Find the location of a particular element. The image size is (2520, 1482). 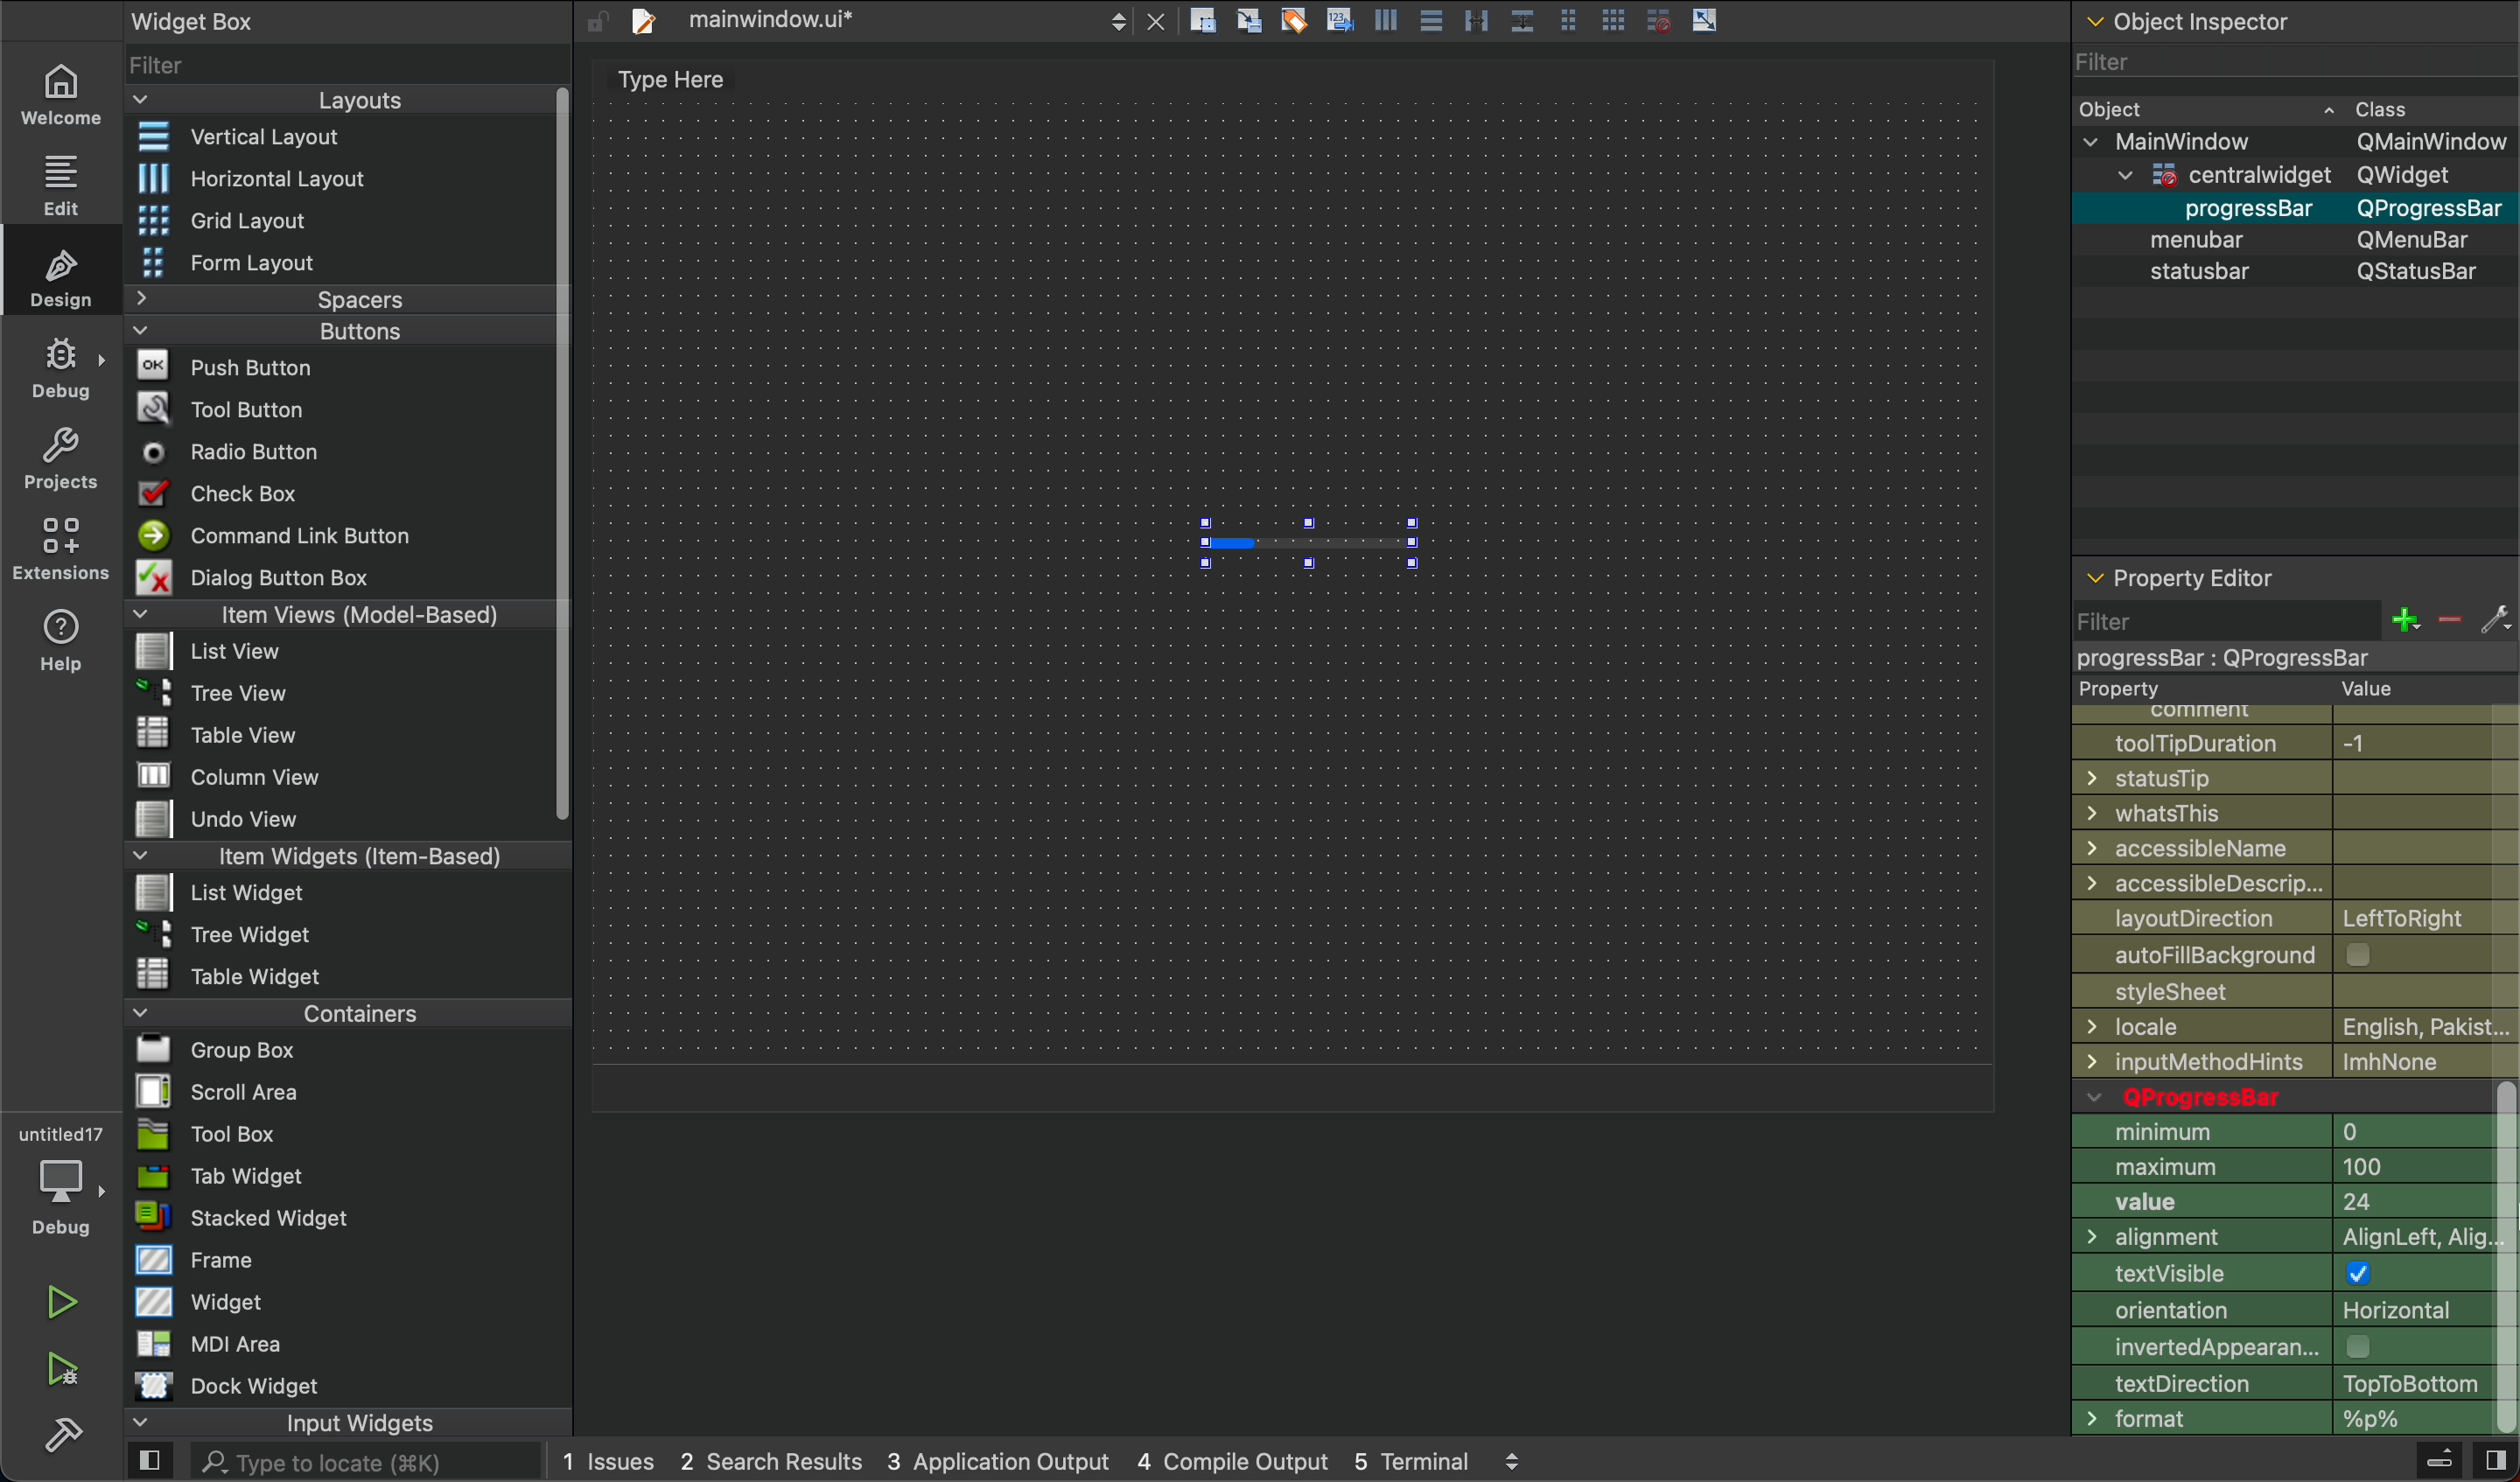

debug is located at coordinates (63, 368).